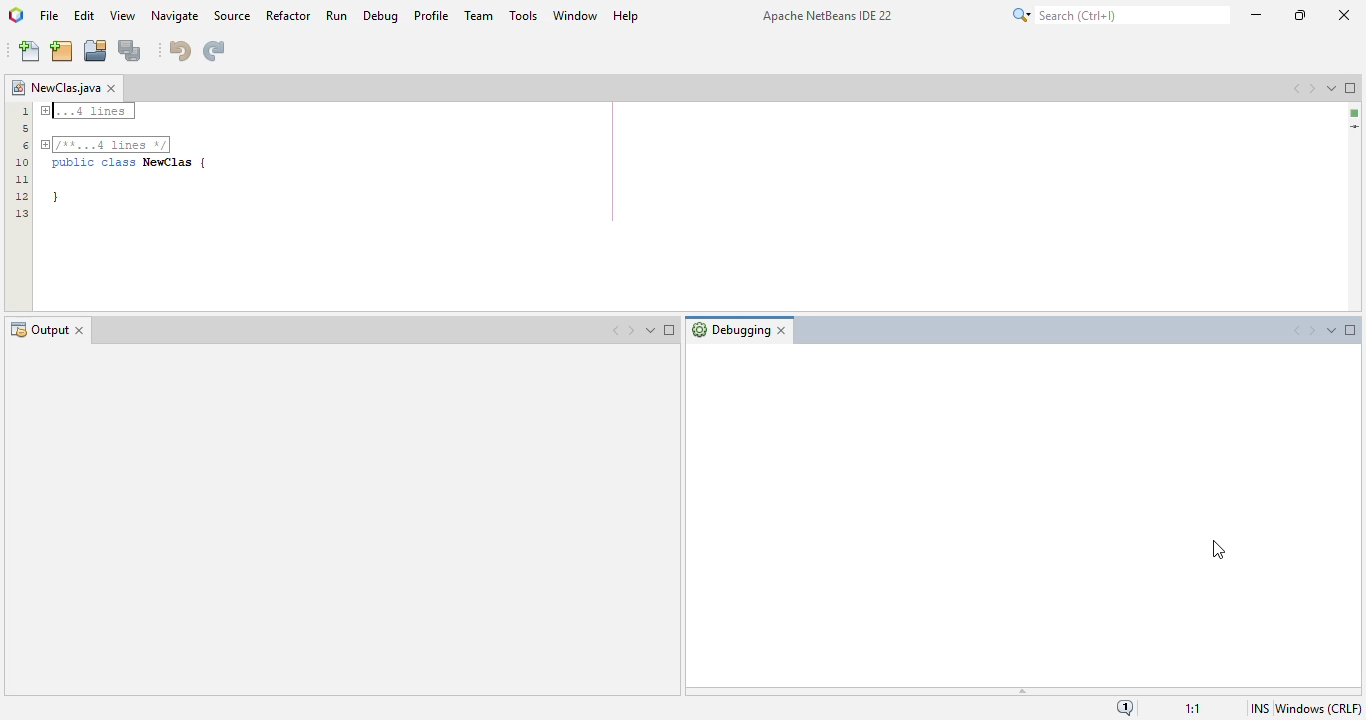 This screenshot has width=1366, height=720. Describe the element at coordinates (1300, 15) in the screenshot. I see `maximize` at that location.